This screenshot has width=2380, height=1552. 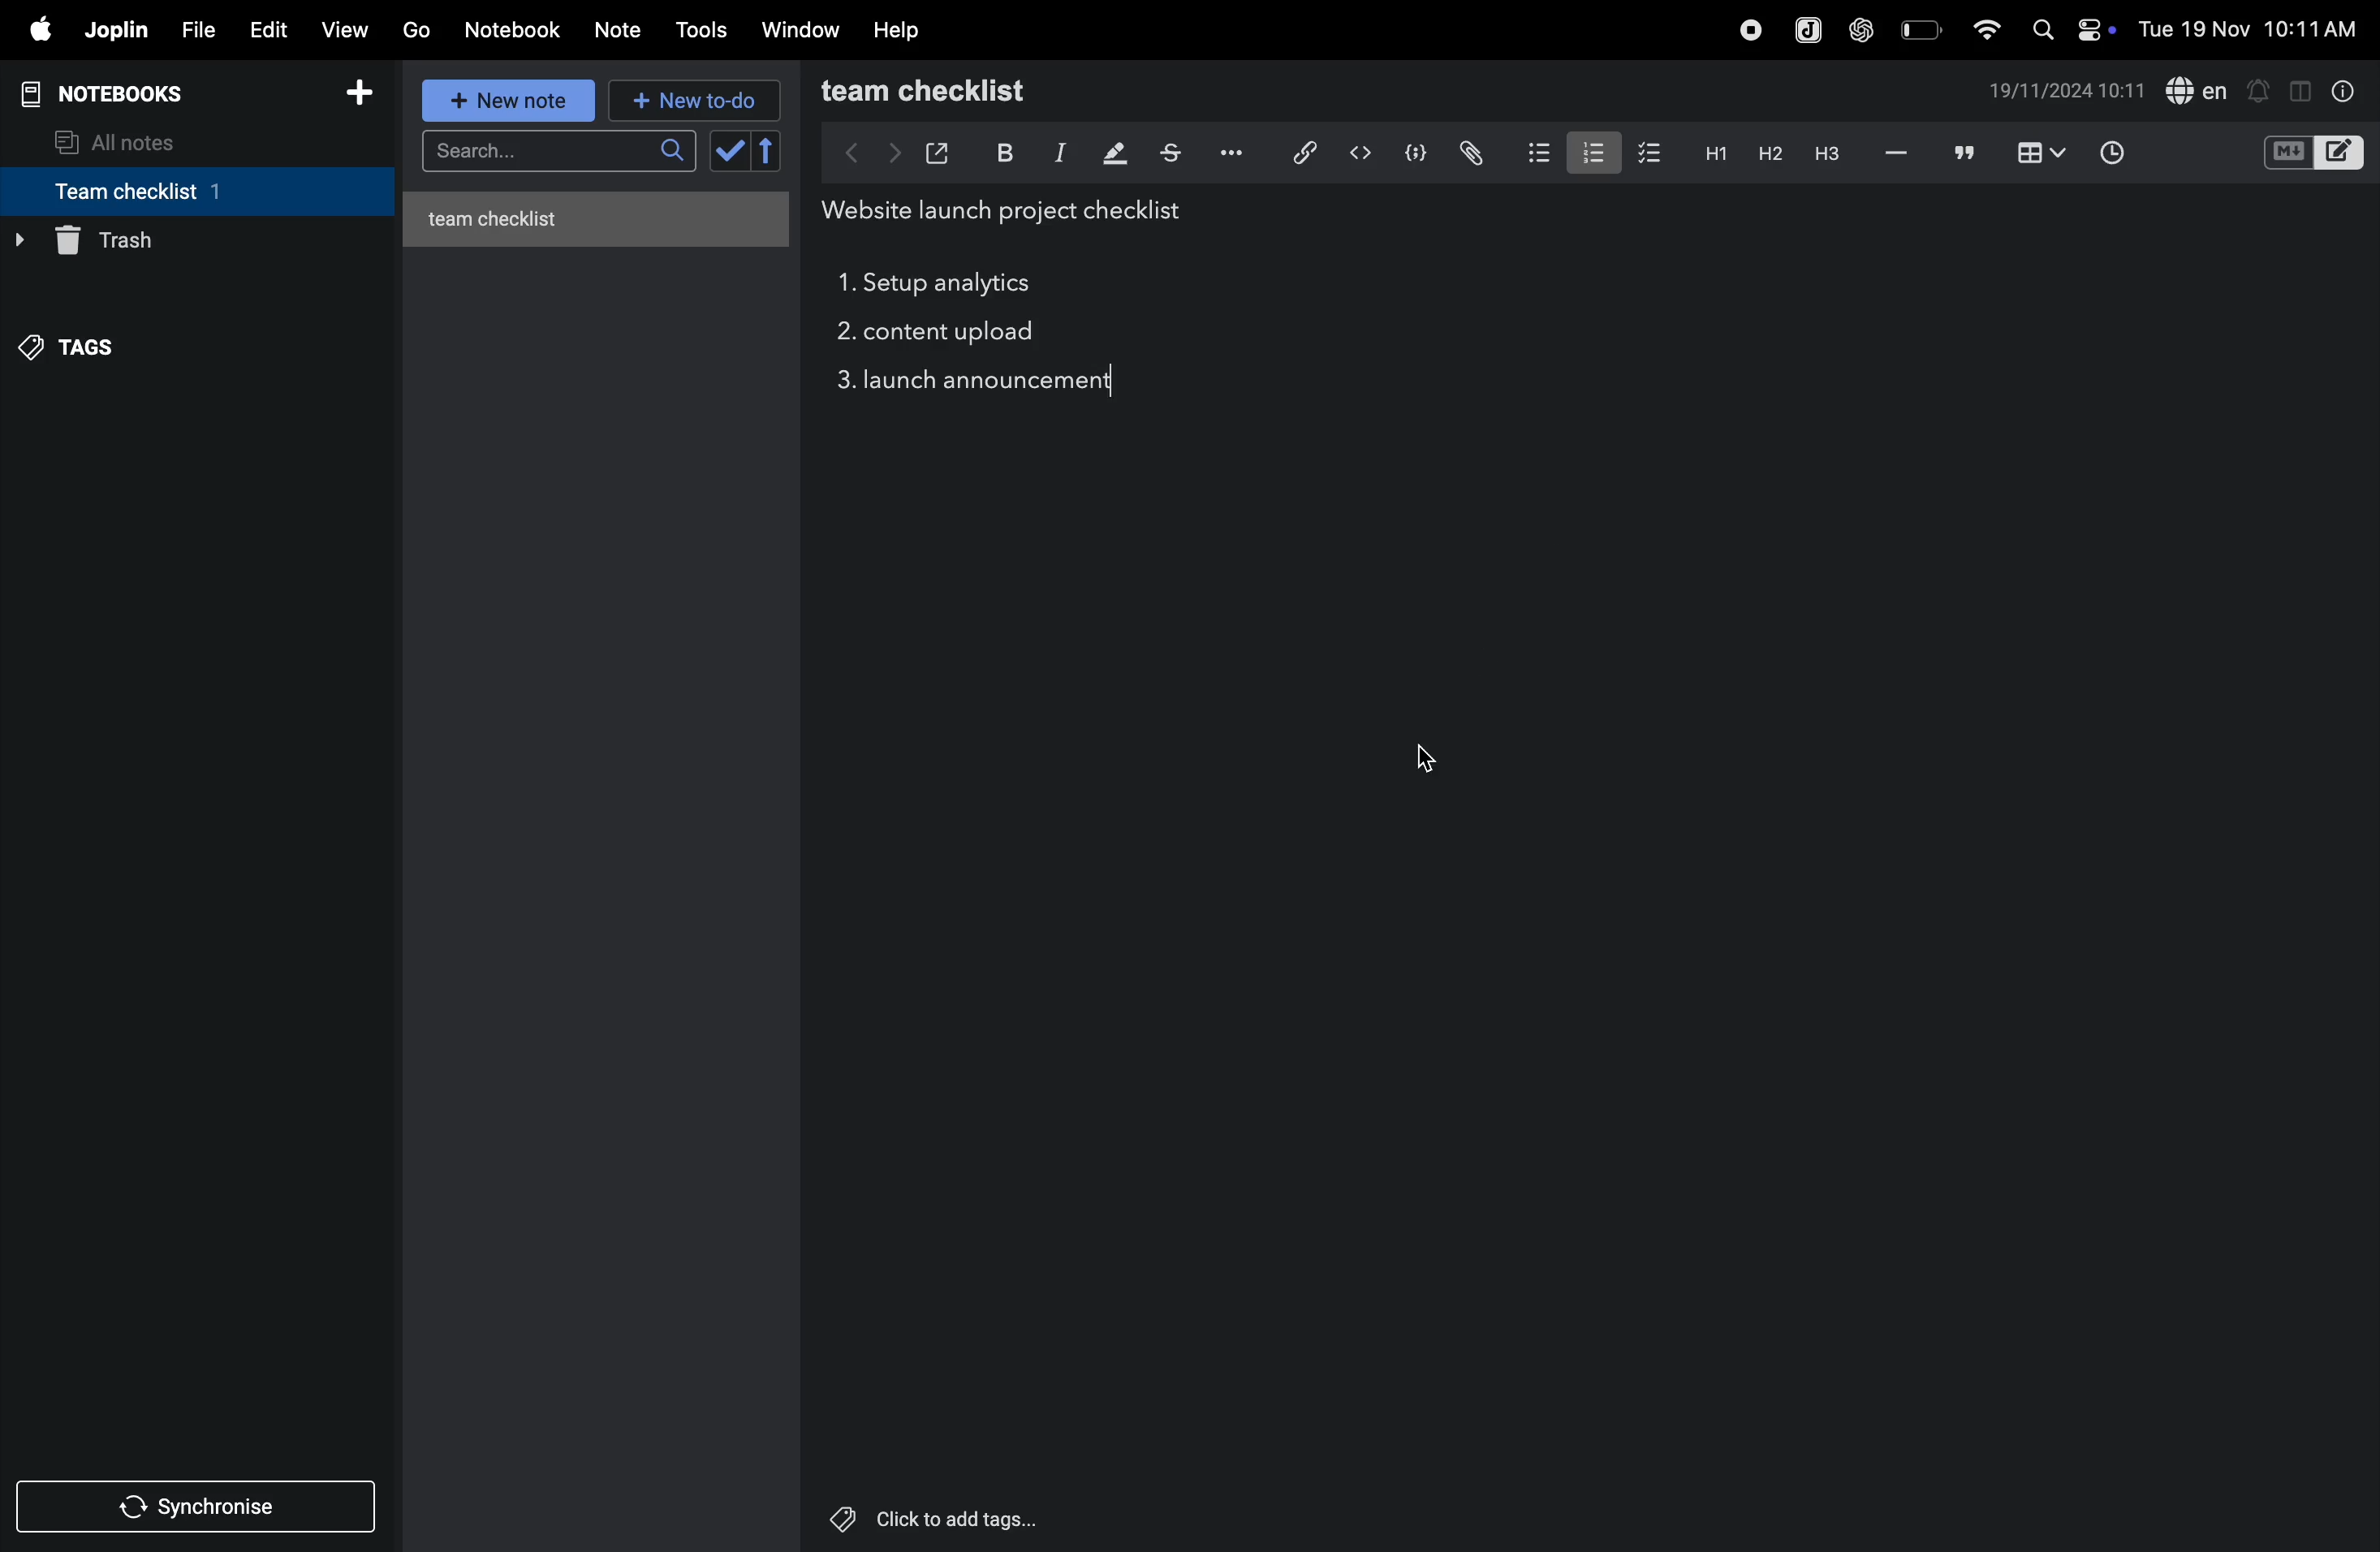 What do you see at coordinates (1765, 153) in the screenshot?
I see `heading 2` at bounding box center [1765, 153].